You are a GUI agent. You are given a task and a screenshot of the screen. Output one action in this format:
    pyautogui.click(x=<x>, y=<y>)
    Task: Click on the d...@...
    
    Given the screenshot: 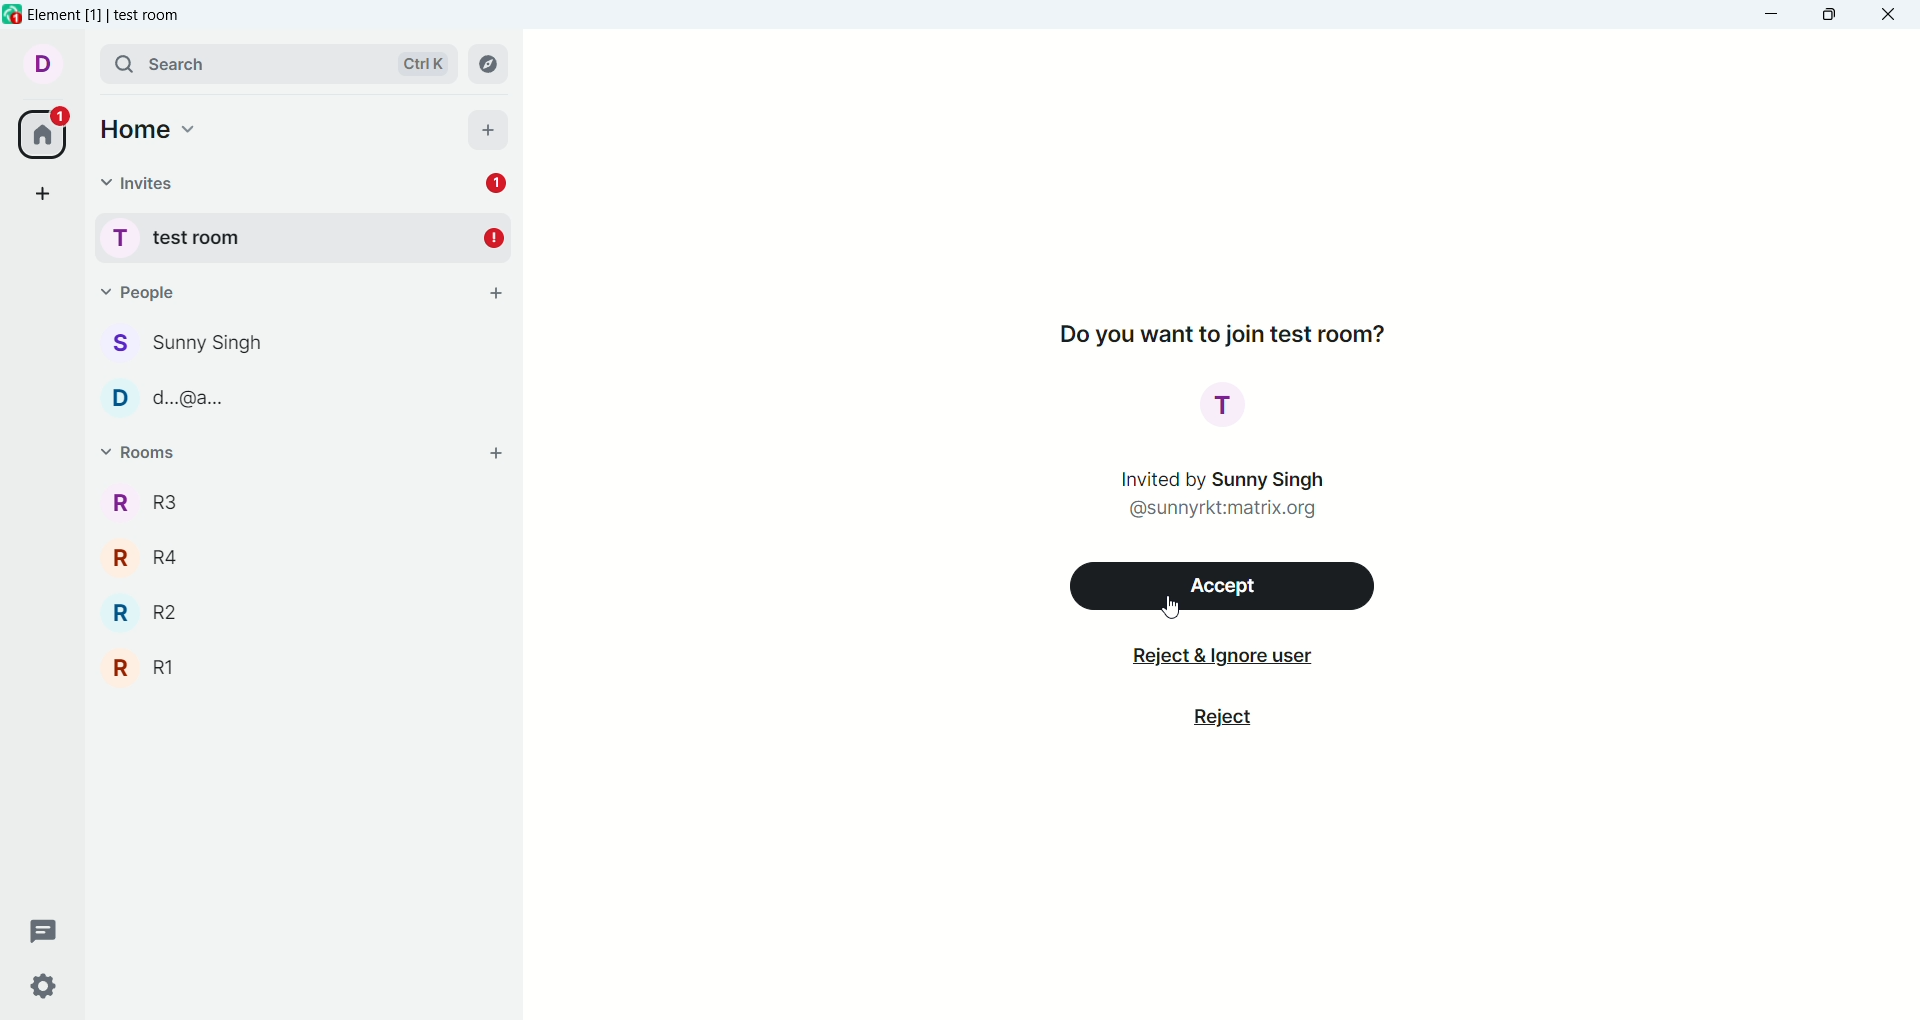 What is the action you would take?
    pyautogui.click(x=302, y=395)
    